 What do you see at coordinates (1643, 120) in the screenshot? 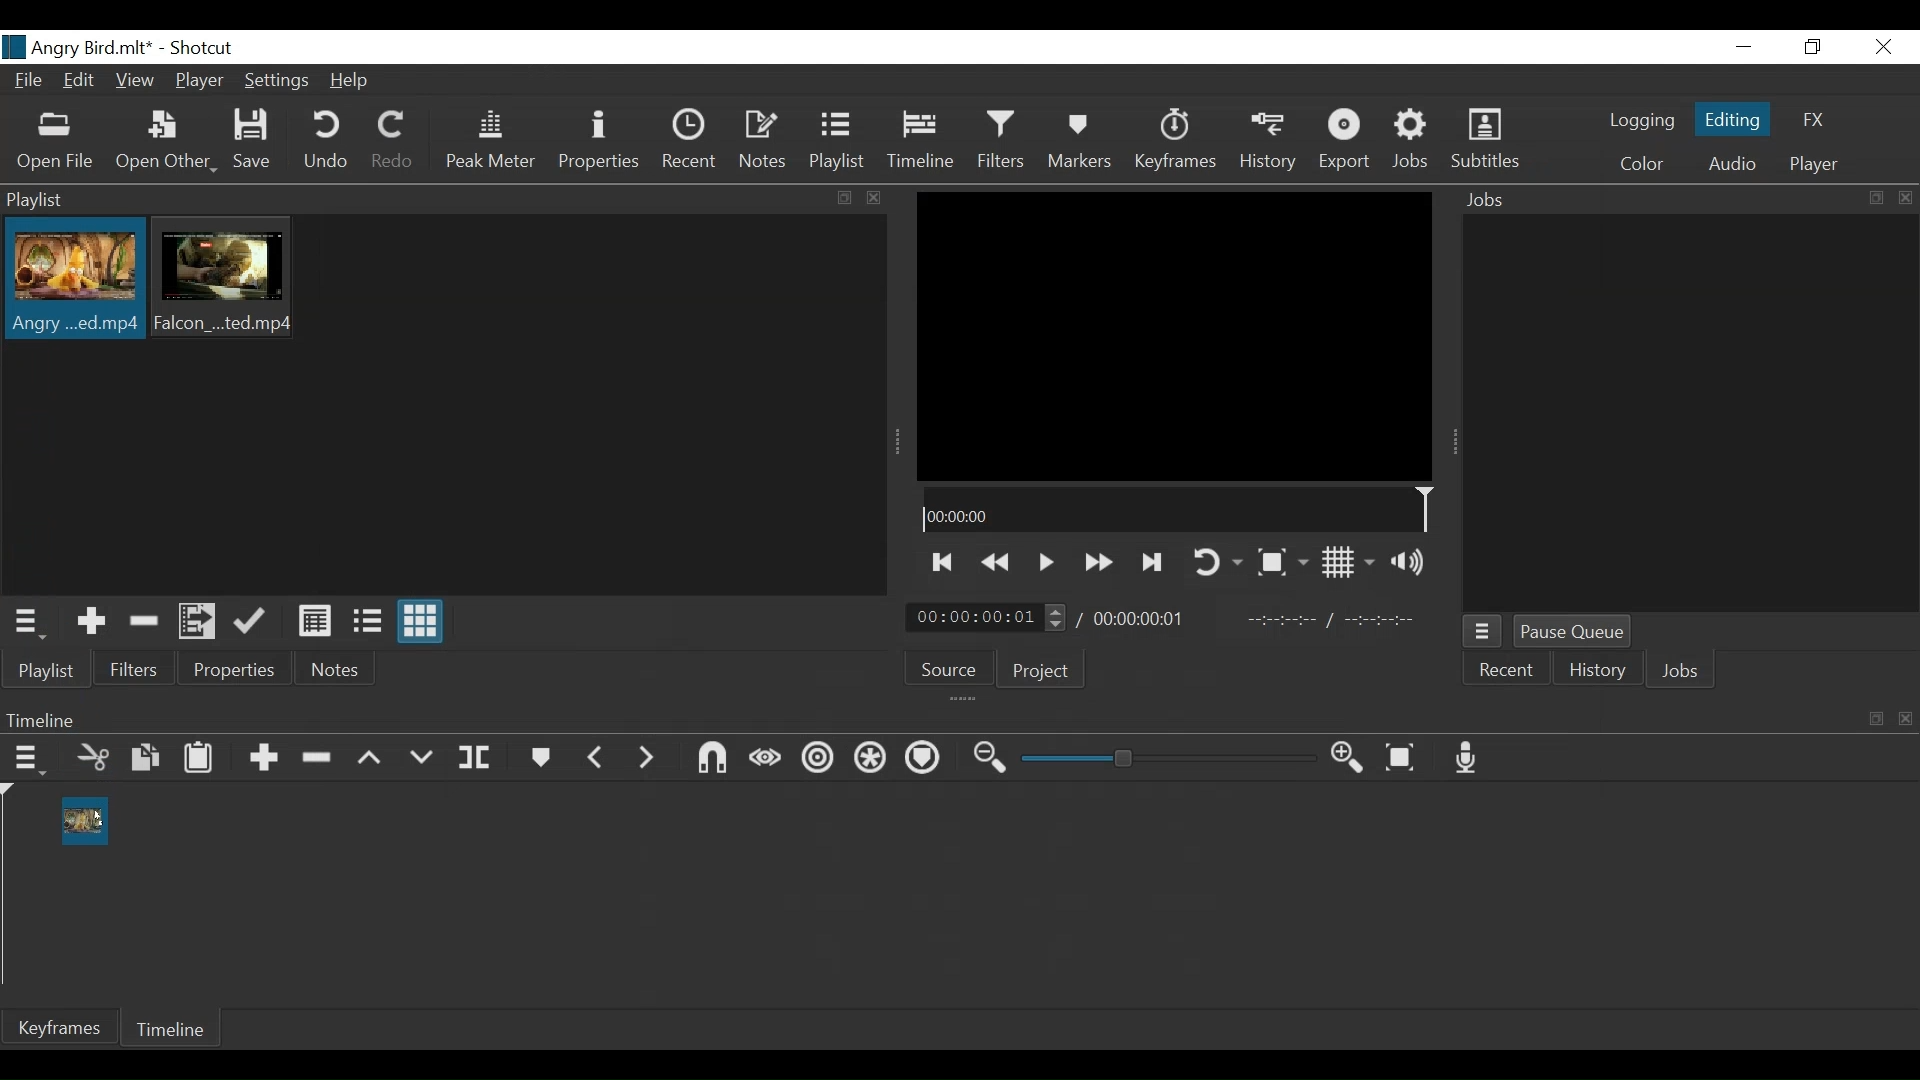
I see `logging` at bounding box center [1643, 120].